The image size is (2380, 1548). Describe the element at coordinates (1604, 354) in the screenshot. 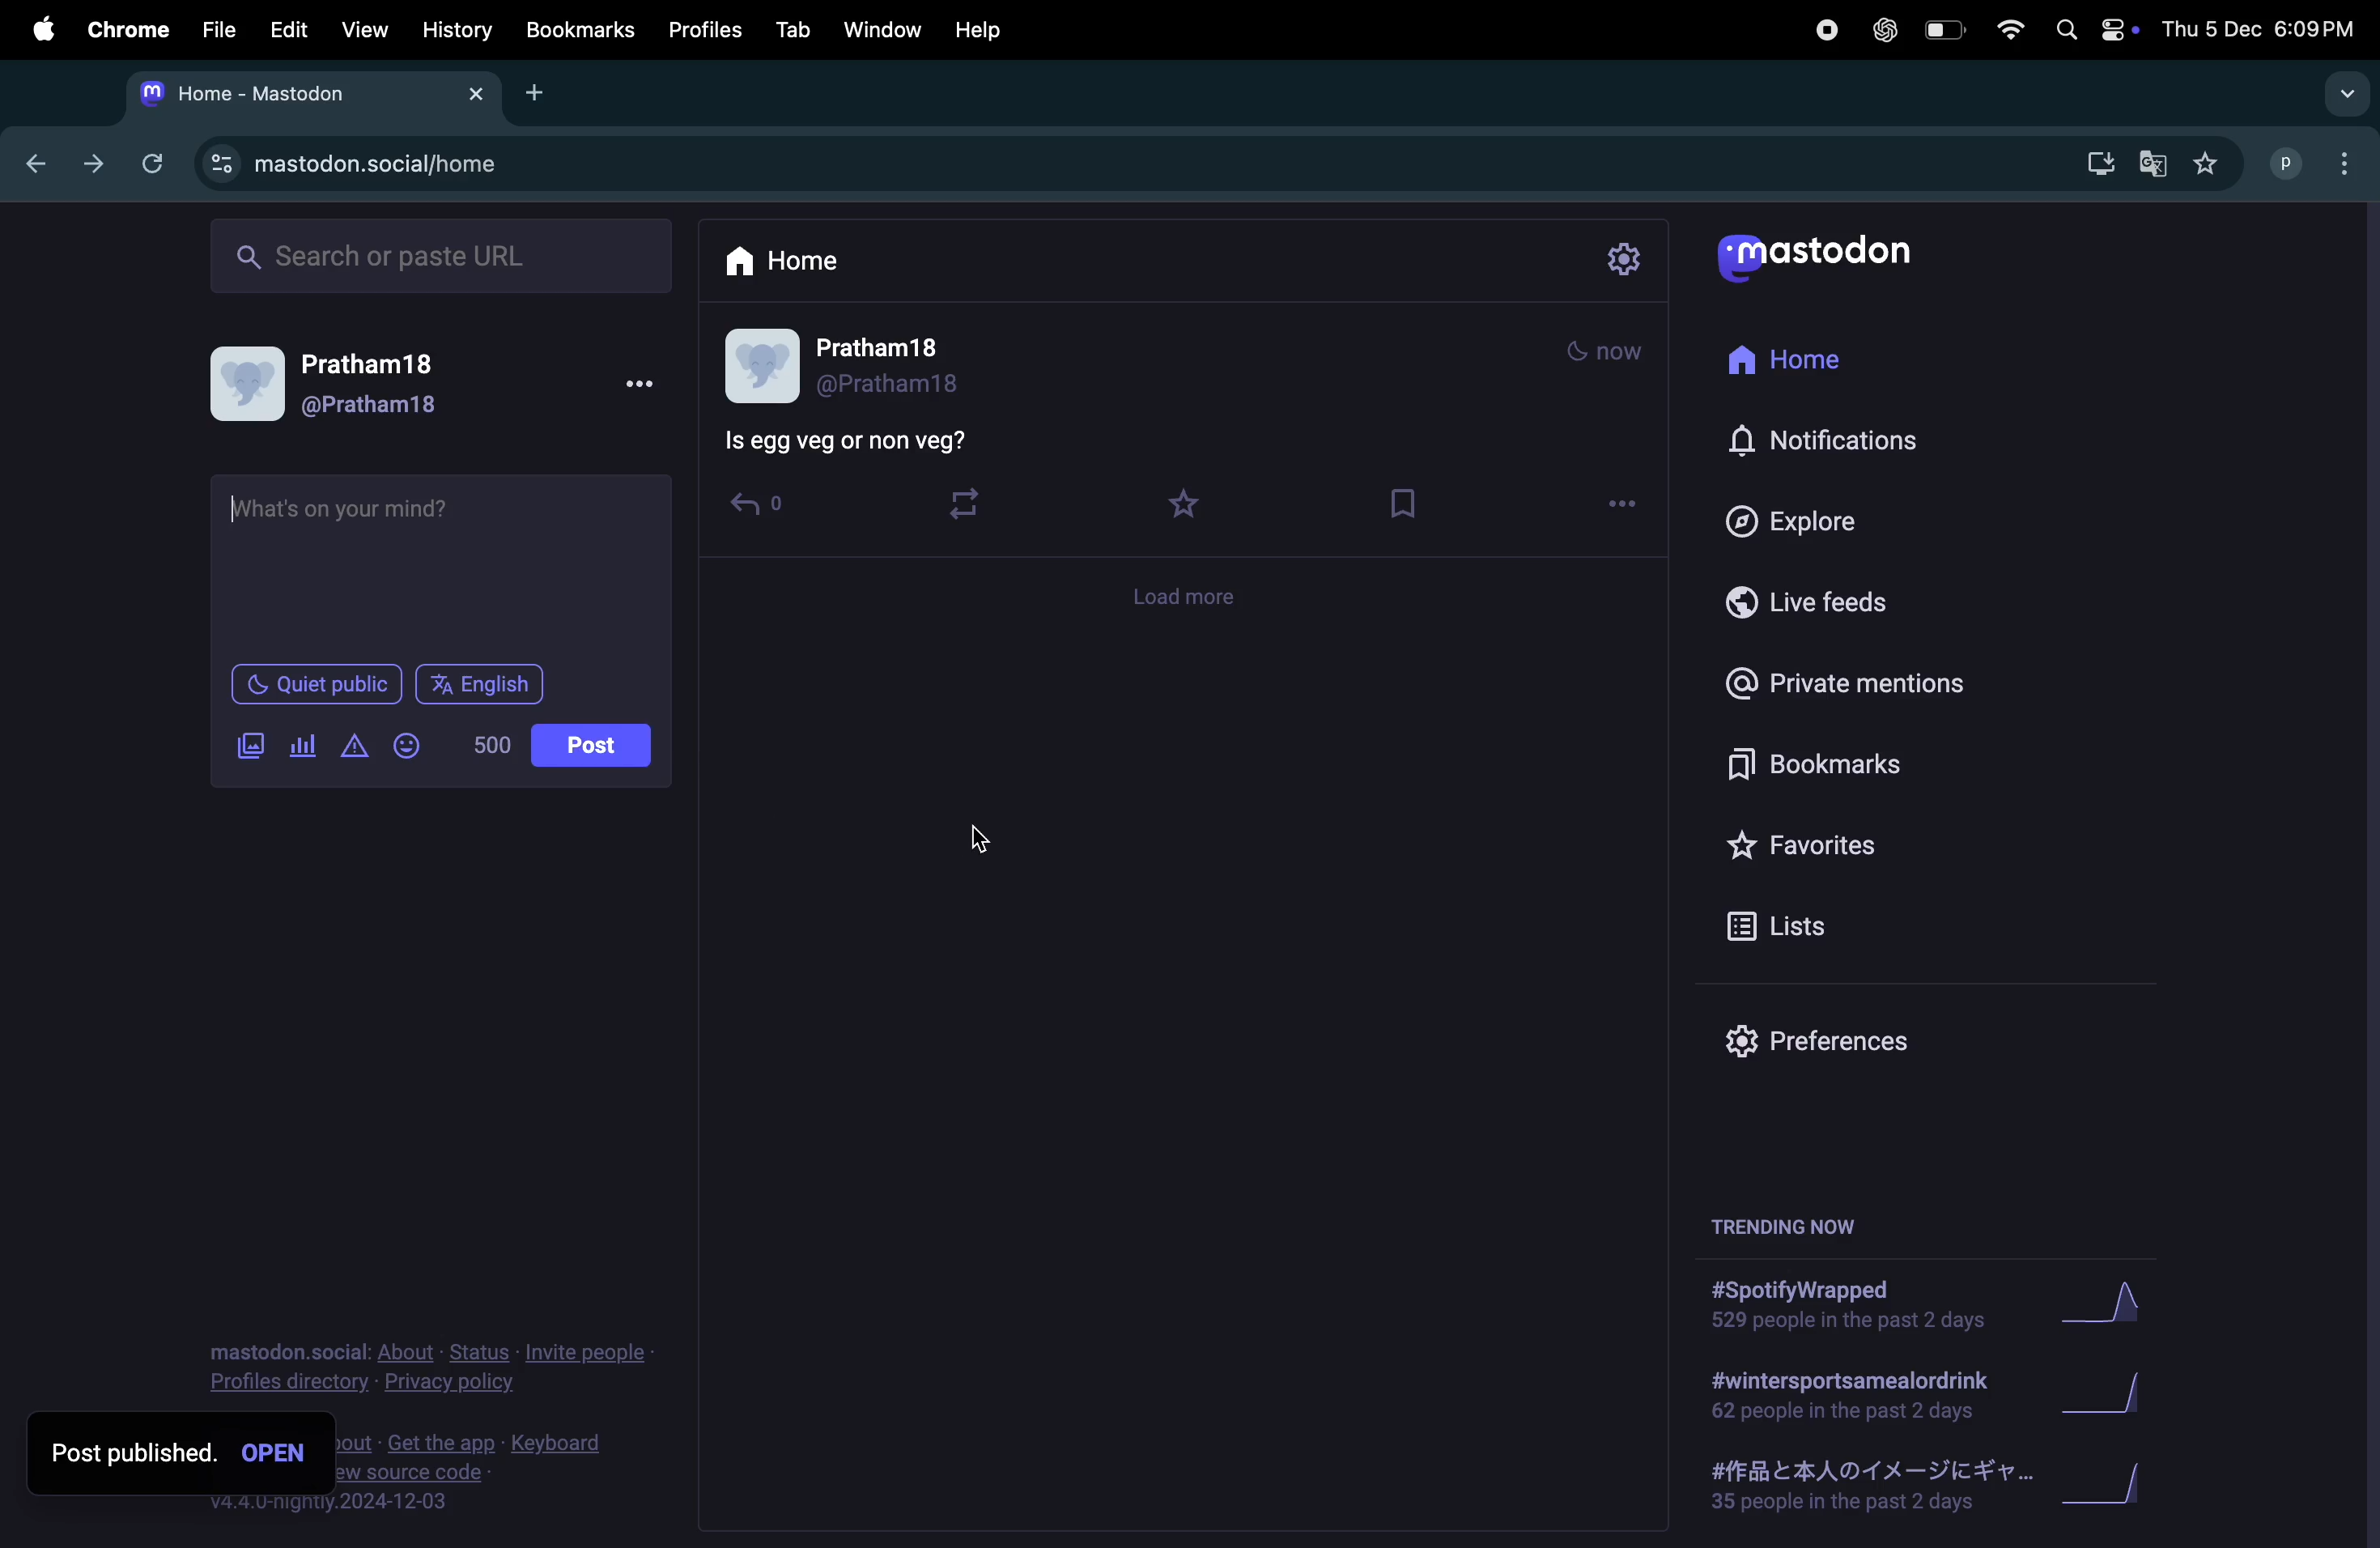

I see `mode` at that location.